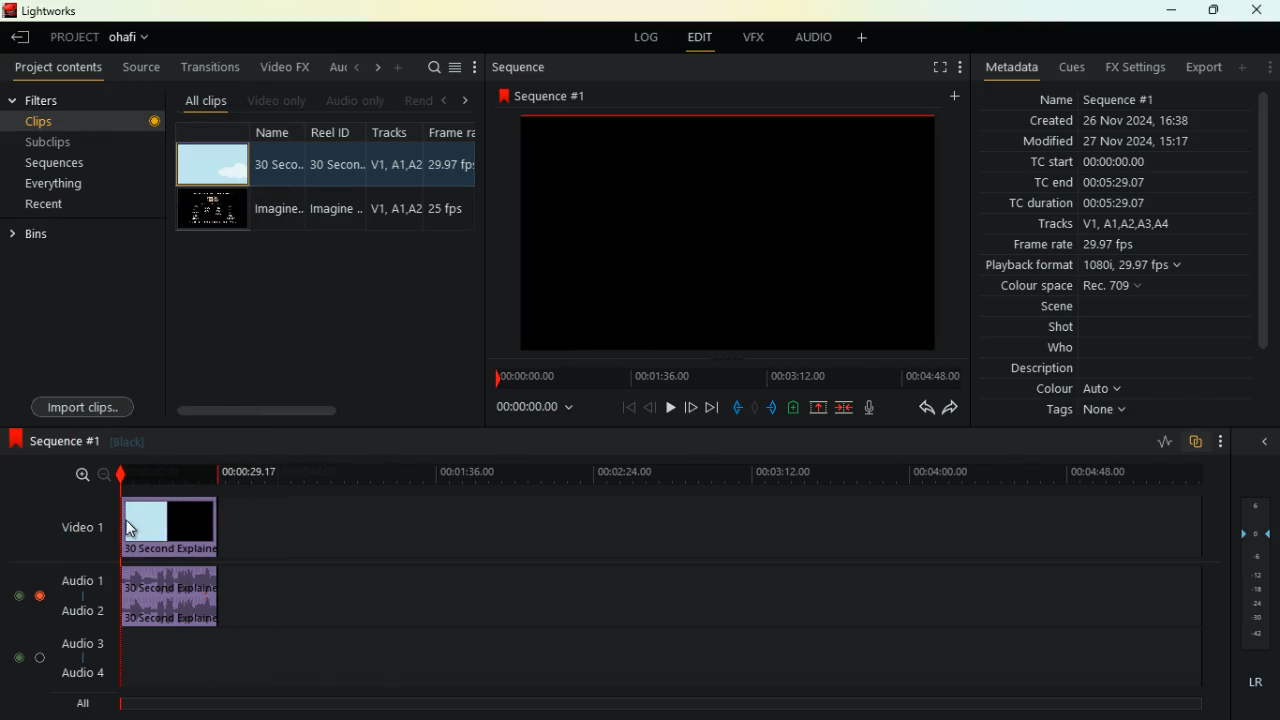 Image resolution: width=1280 pixels, height=720 pixels. I want to click on tracks, so click(396, 177).